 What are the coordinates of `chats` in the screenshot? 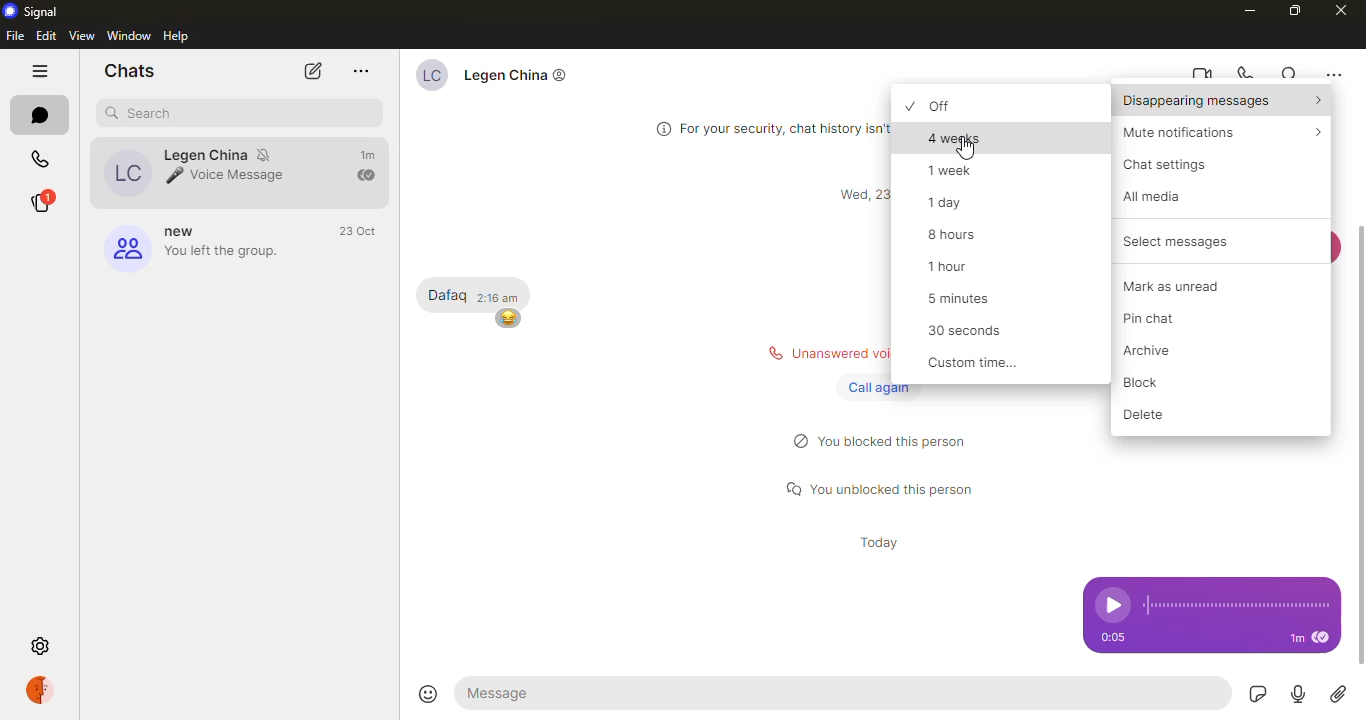 It's located at (134, 70).